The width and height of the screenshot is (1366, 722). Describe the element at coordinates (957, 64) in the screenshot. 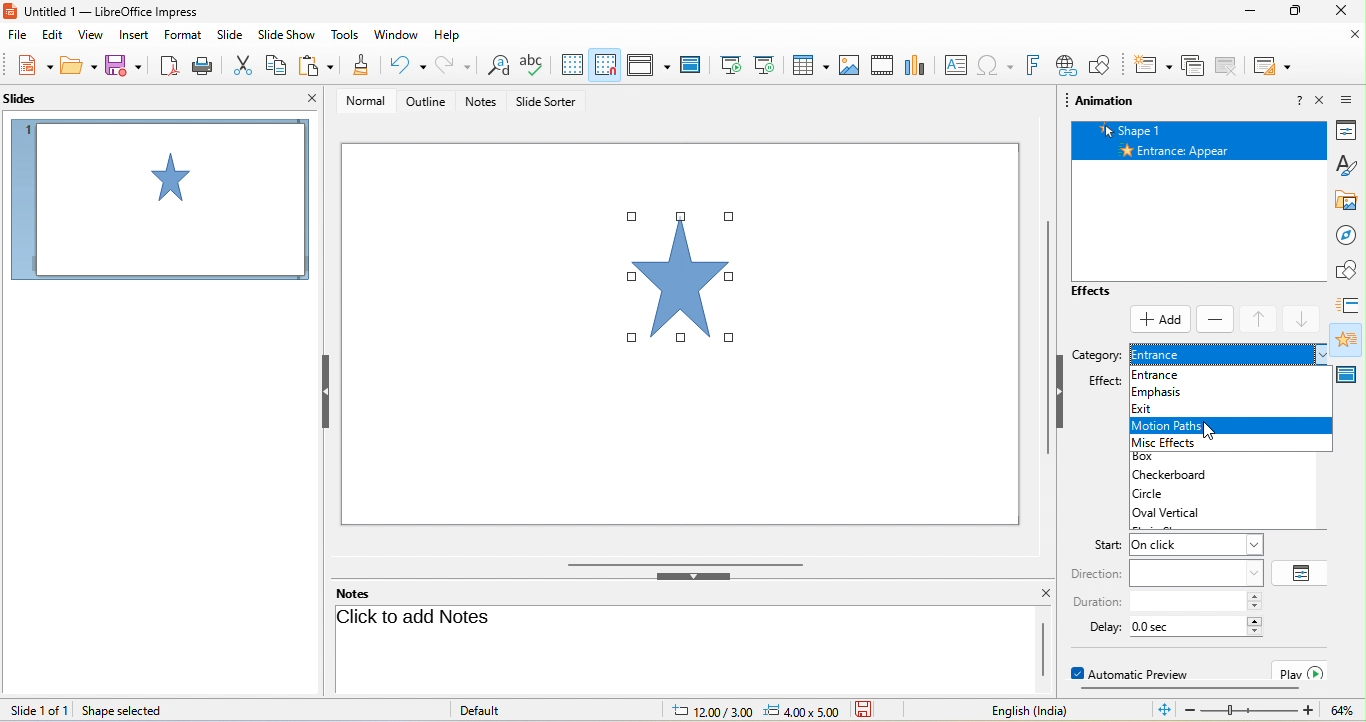

I see `text box` at that location.